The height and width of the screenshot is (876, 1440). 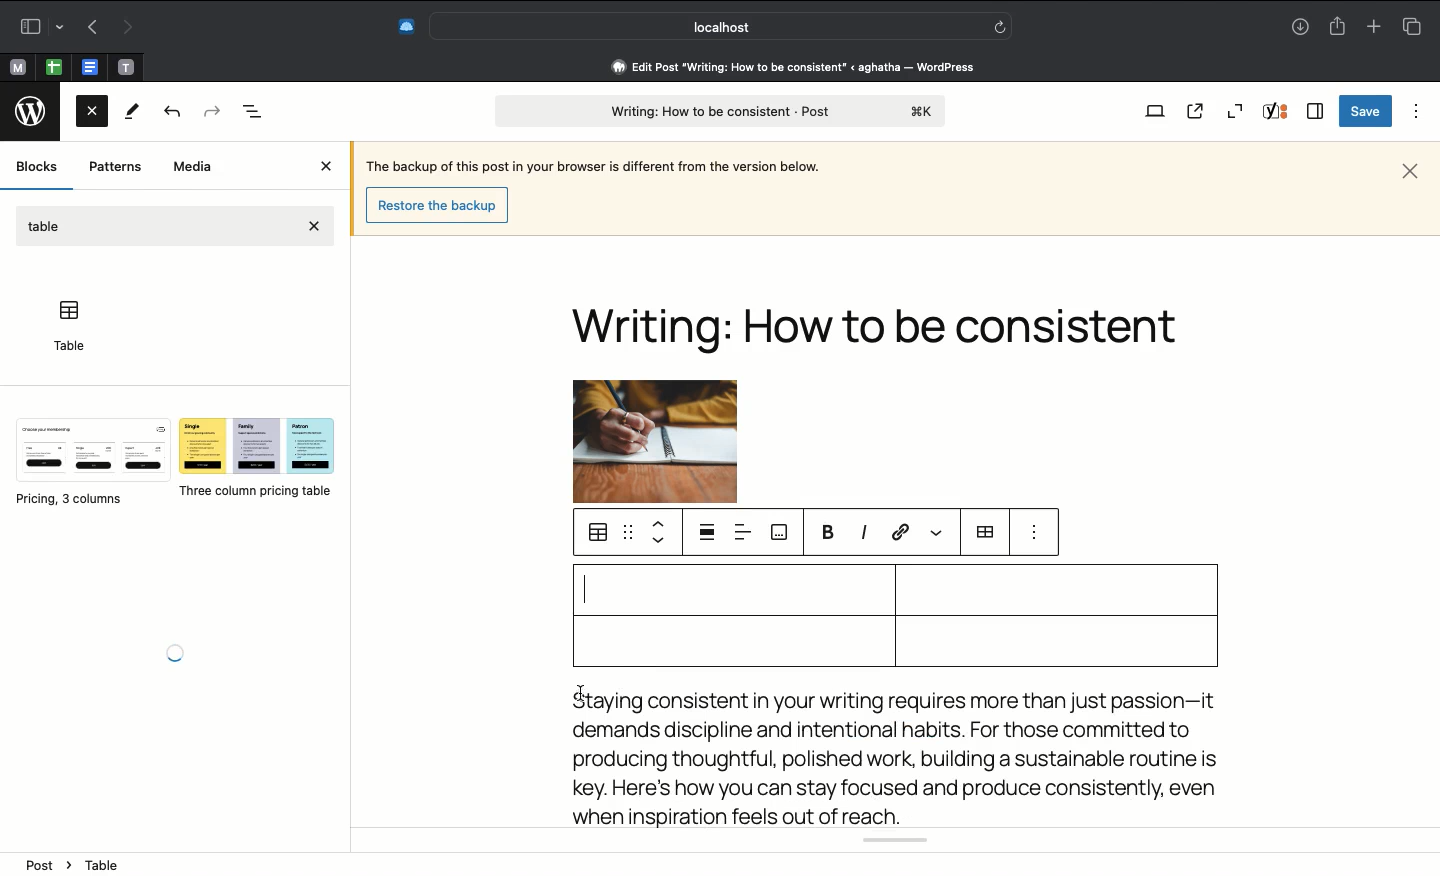 I want to click on Italics, so click(x=863, y=536).